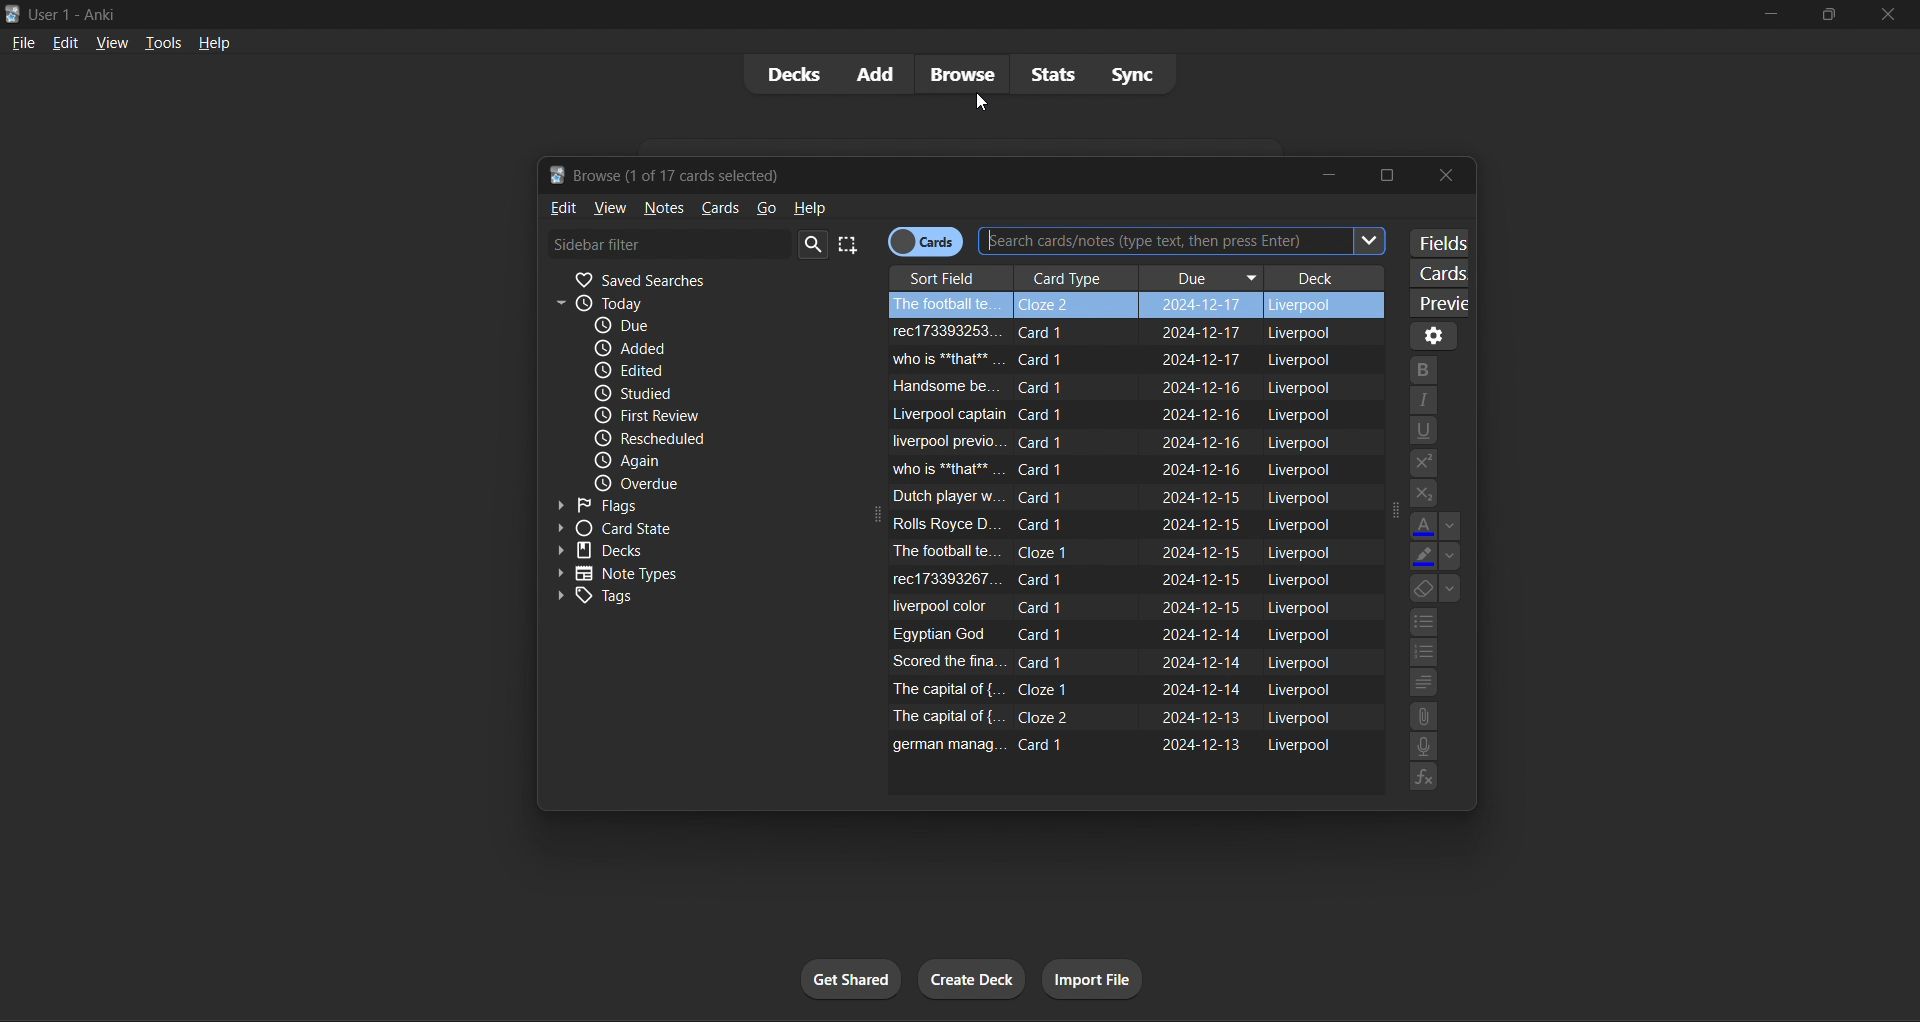 Image resolution: width=1920 pixels, height=1022 pixels. What do you see at coordinates (1205, 523) in the screenshot?
I see `due date` at bounding box center [1205, 523].